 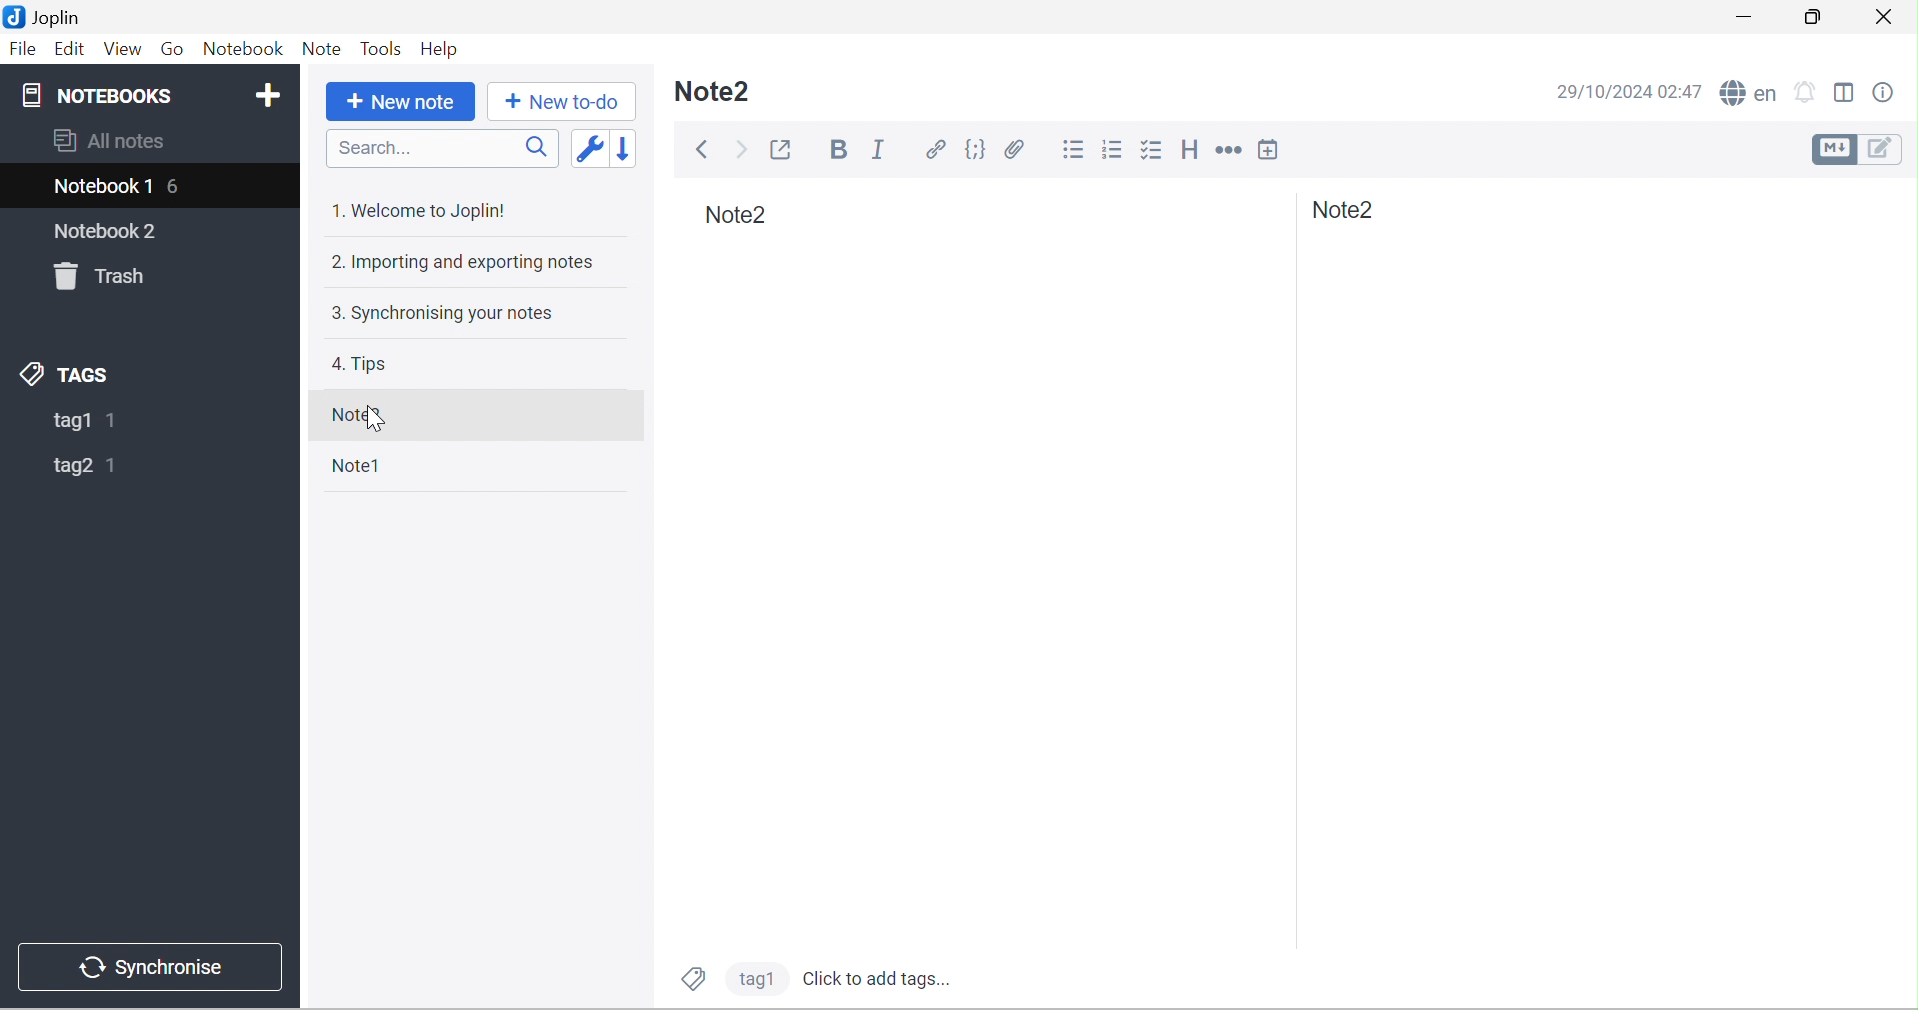 What do you see at coordinates (1343, 213) in the screenshot?
I see `Note2` at bounding box center [1343, 213].